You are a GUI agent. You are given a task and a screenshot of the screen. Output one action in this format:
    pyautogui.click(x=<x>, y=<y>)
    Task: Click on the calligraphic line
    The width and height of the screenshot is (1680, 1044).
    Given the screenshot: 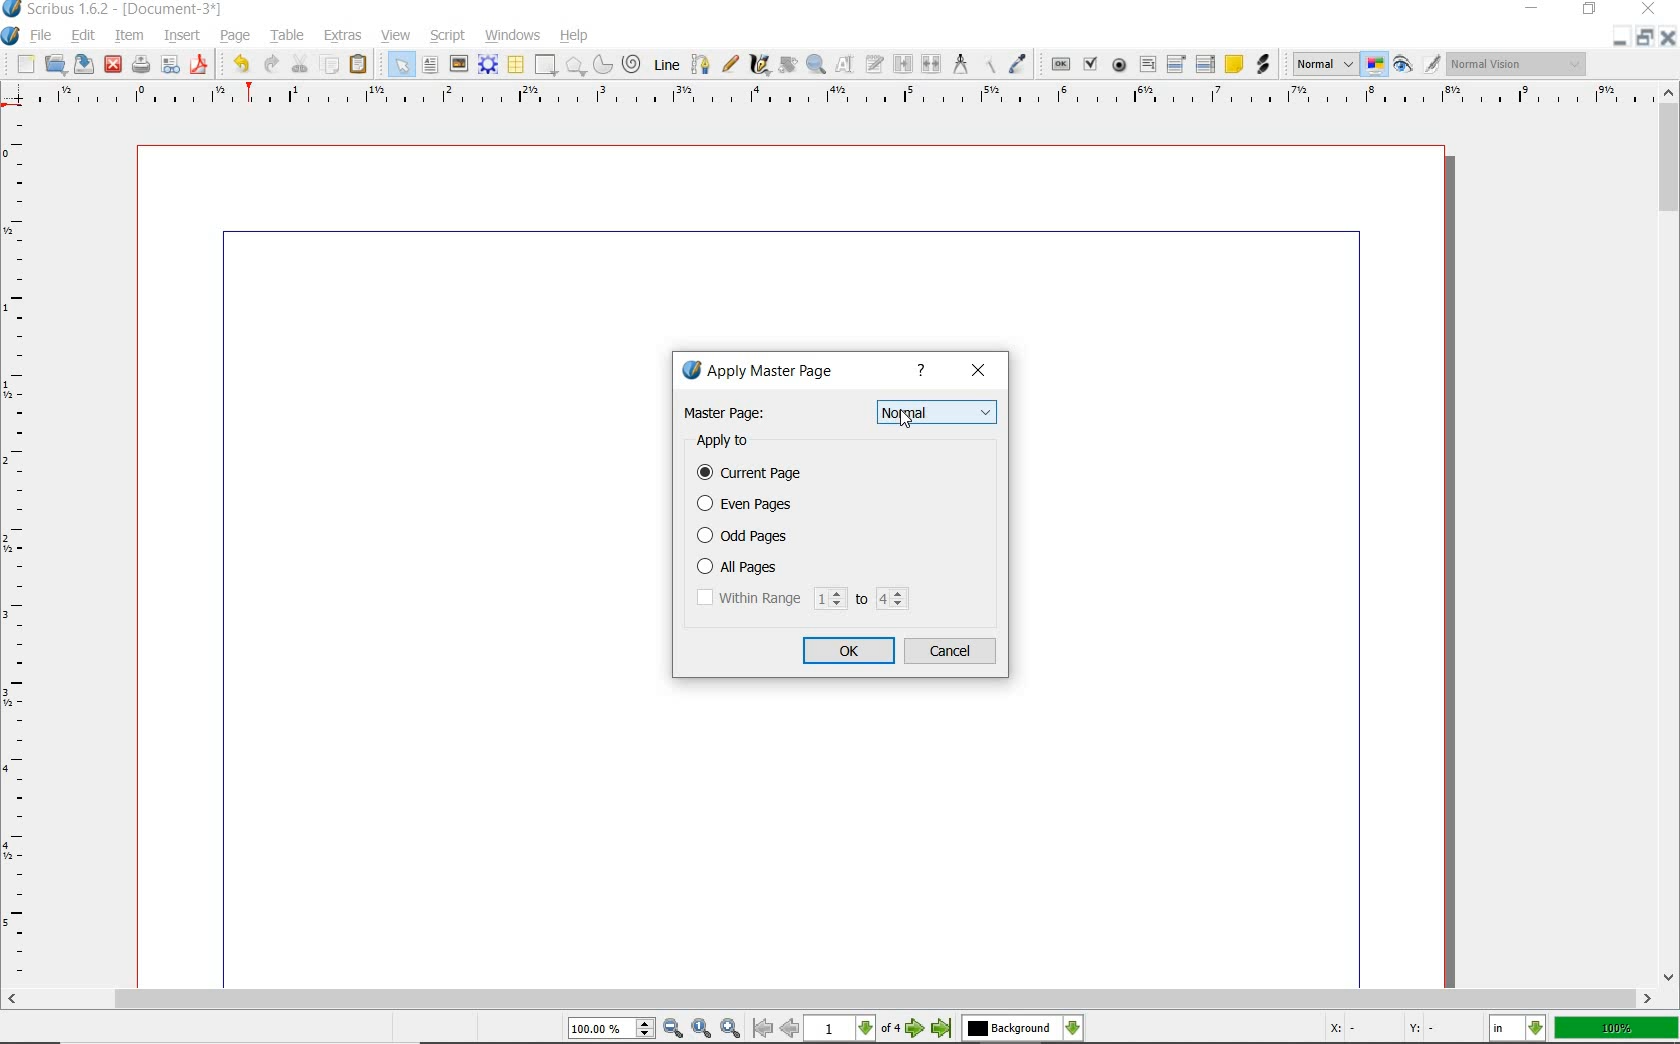 What is the action you would take?
    pyautogui.click(x=760, y=66)
    